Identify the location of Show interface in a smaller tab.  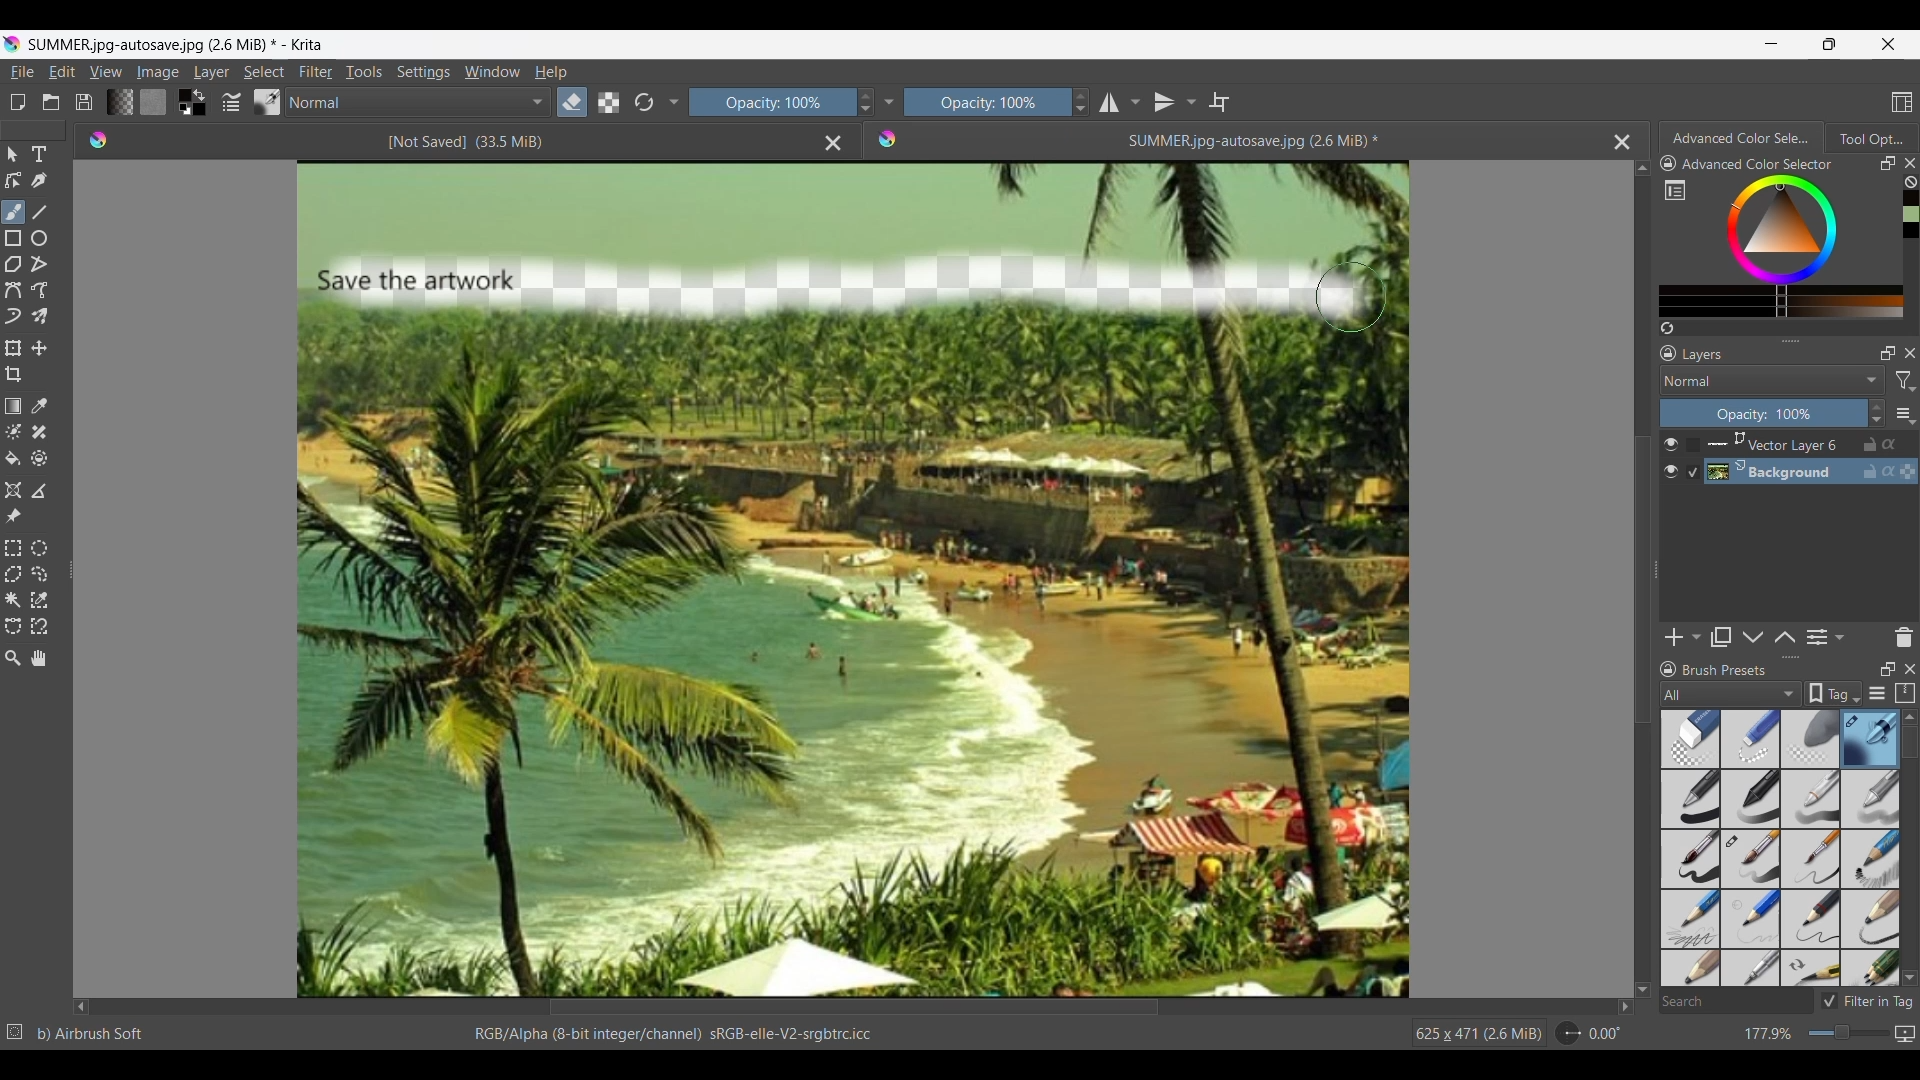
(1829, 44).